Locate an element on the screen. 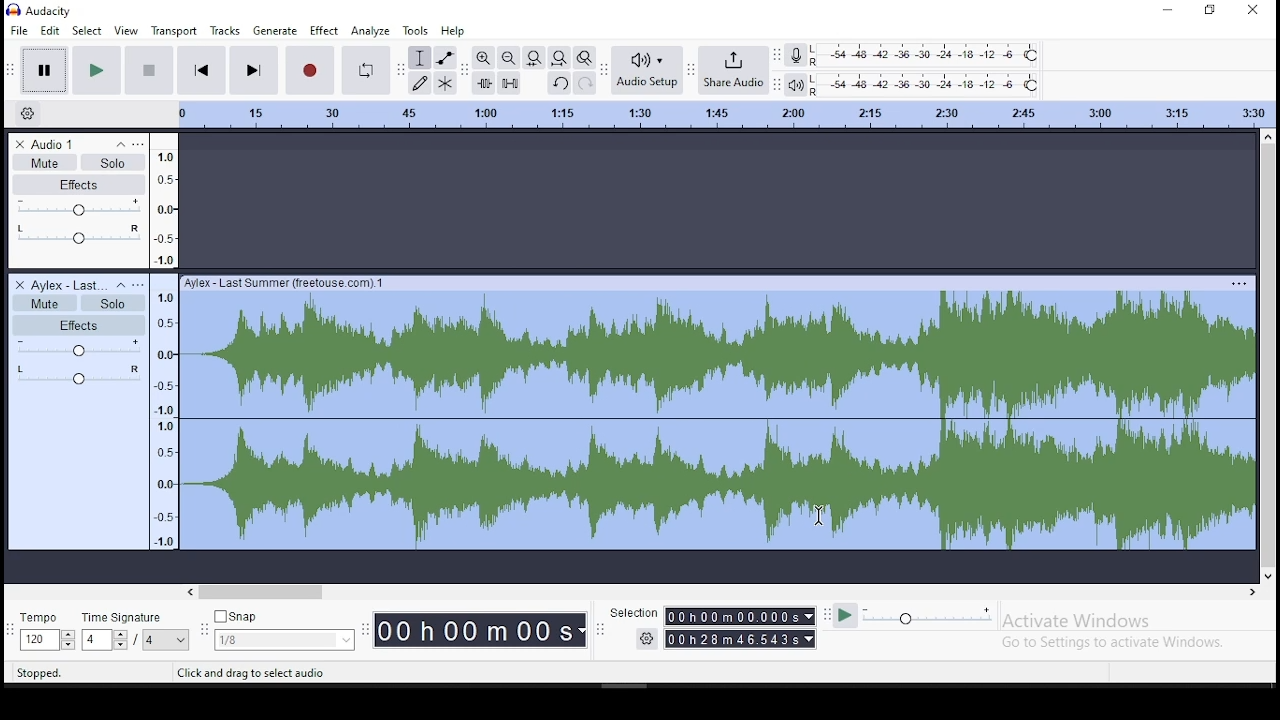 Image resolution: width=1280 pixels, height=720 pixels. frequency is located at coordinates (164, 200).